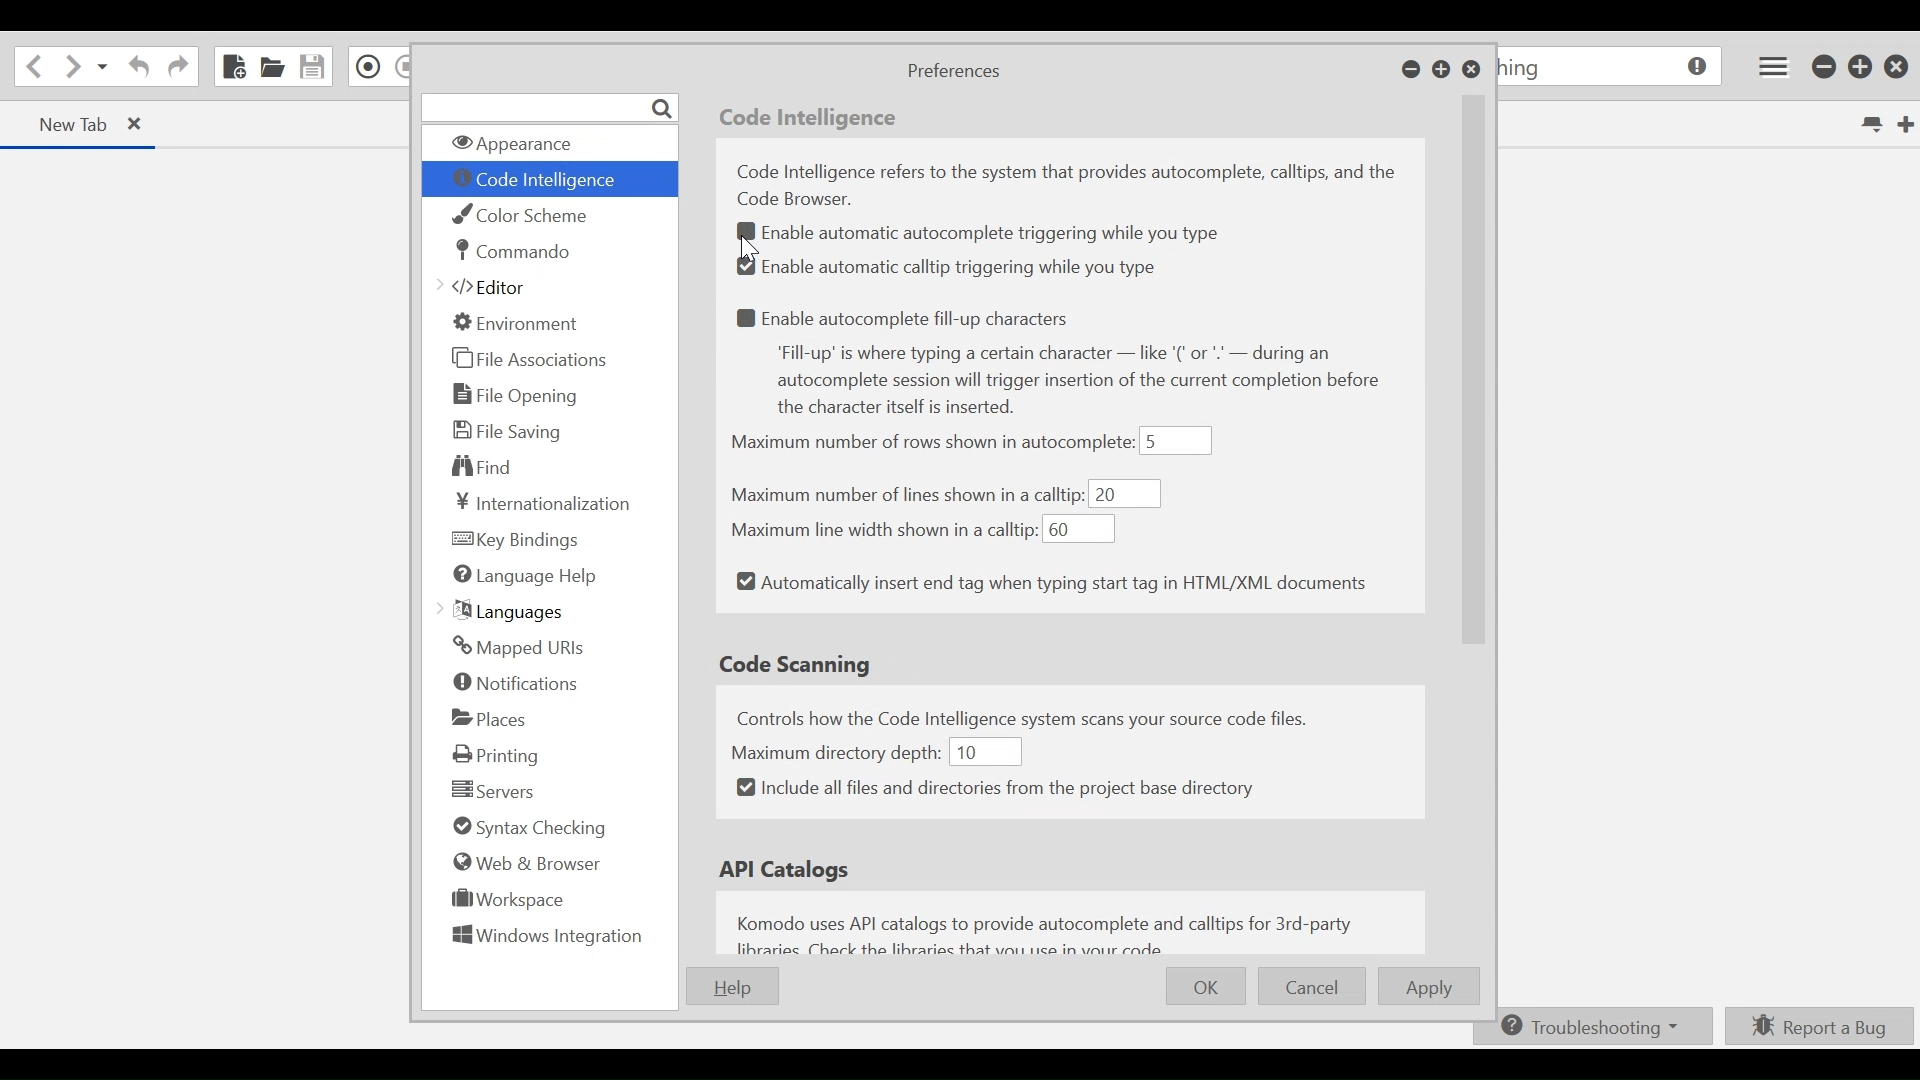  Describe the element at coordinates (799, 664) in the screenshot. I see `Code Scanning` at that location.